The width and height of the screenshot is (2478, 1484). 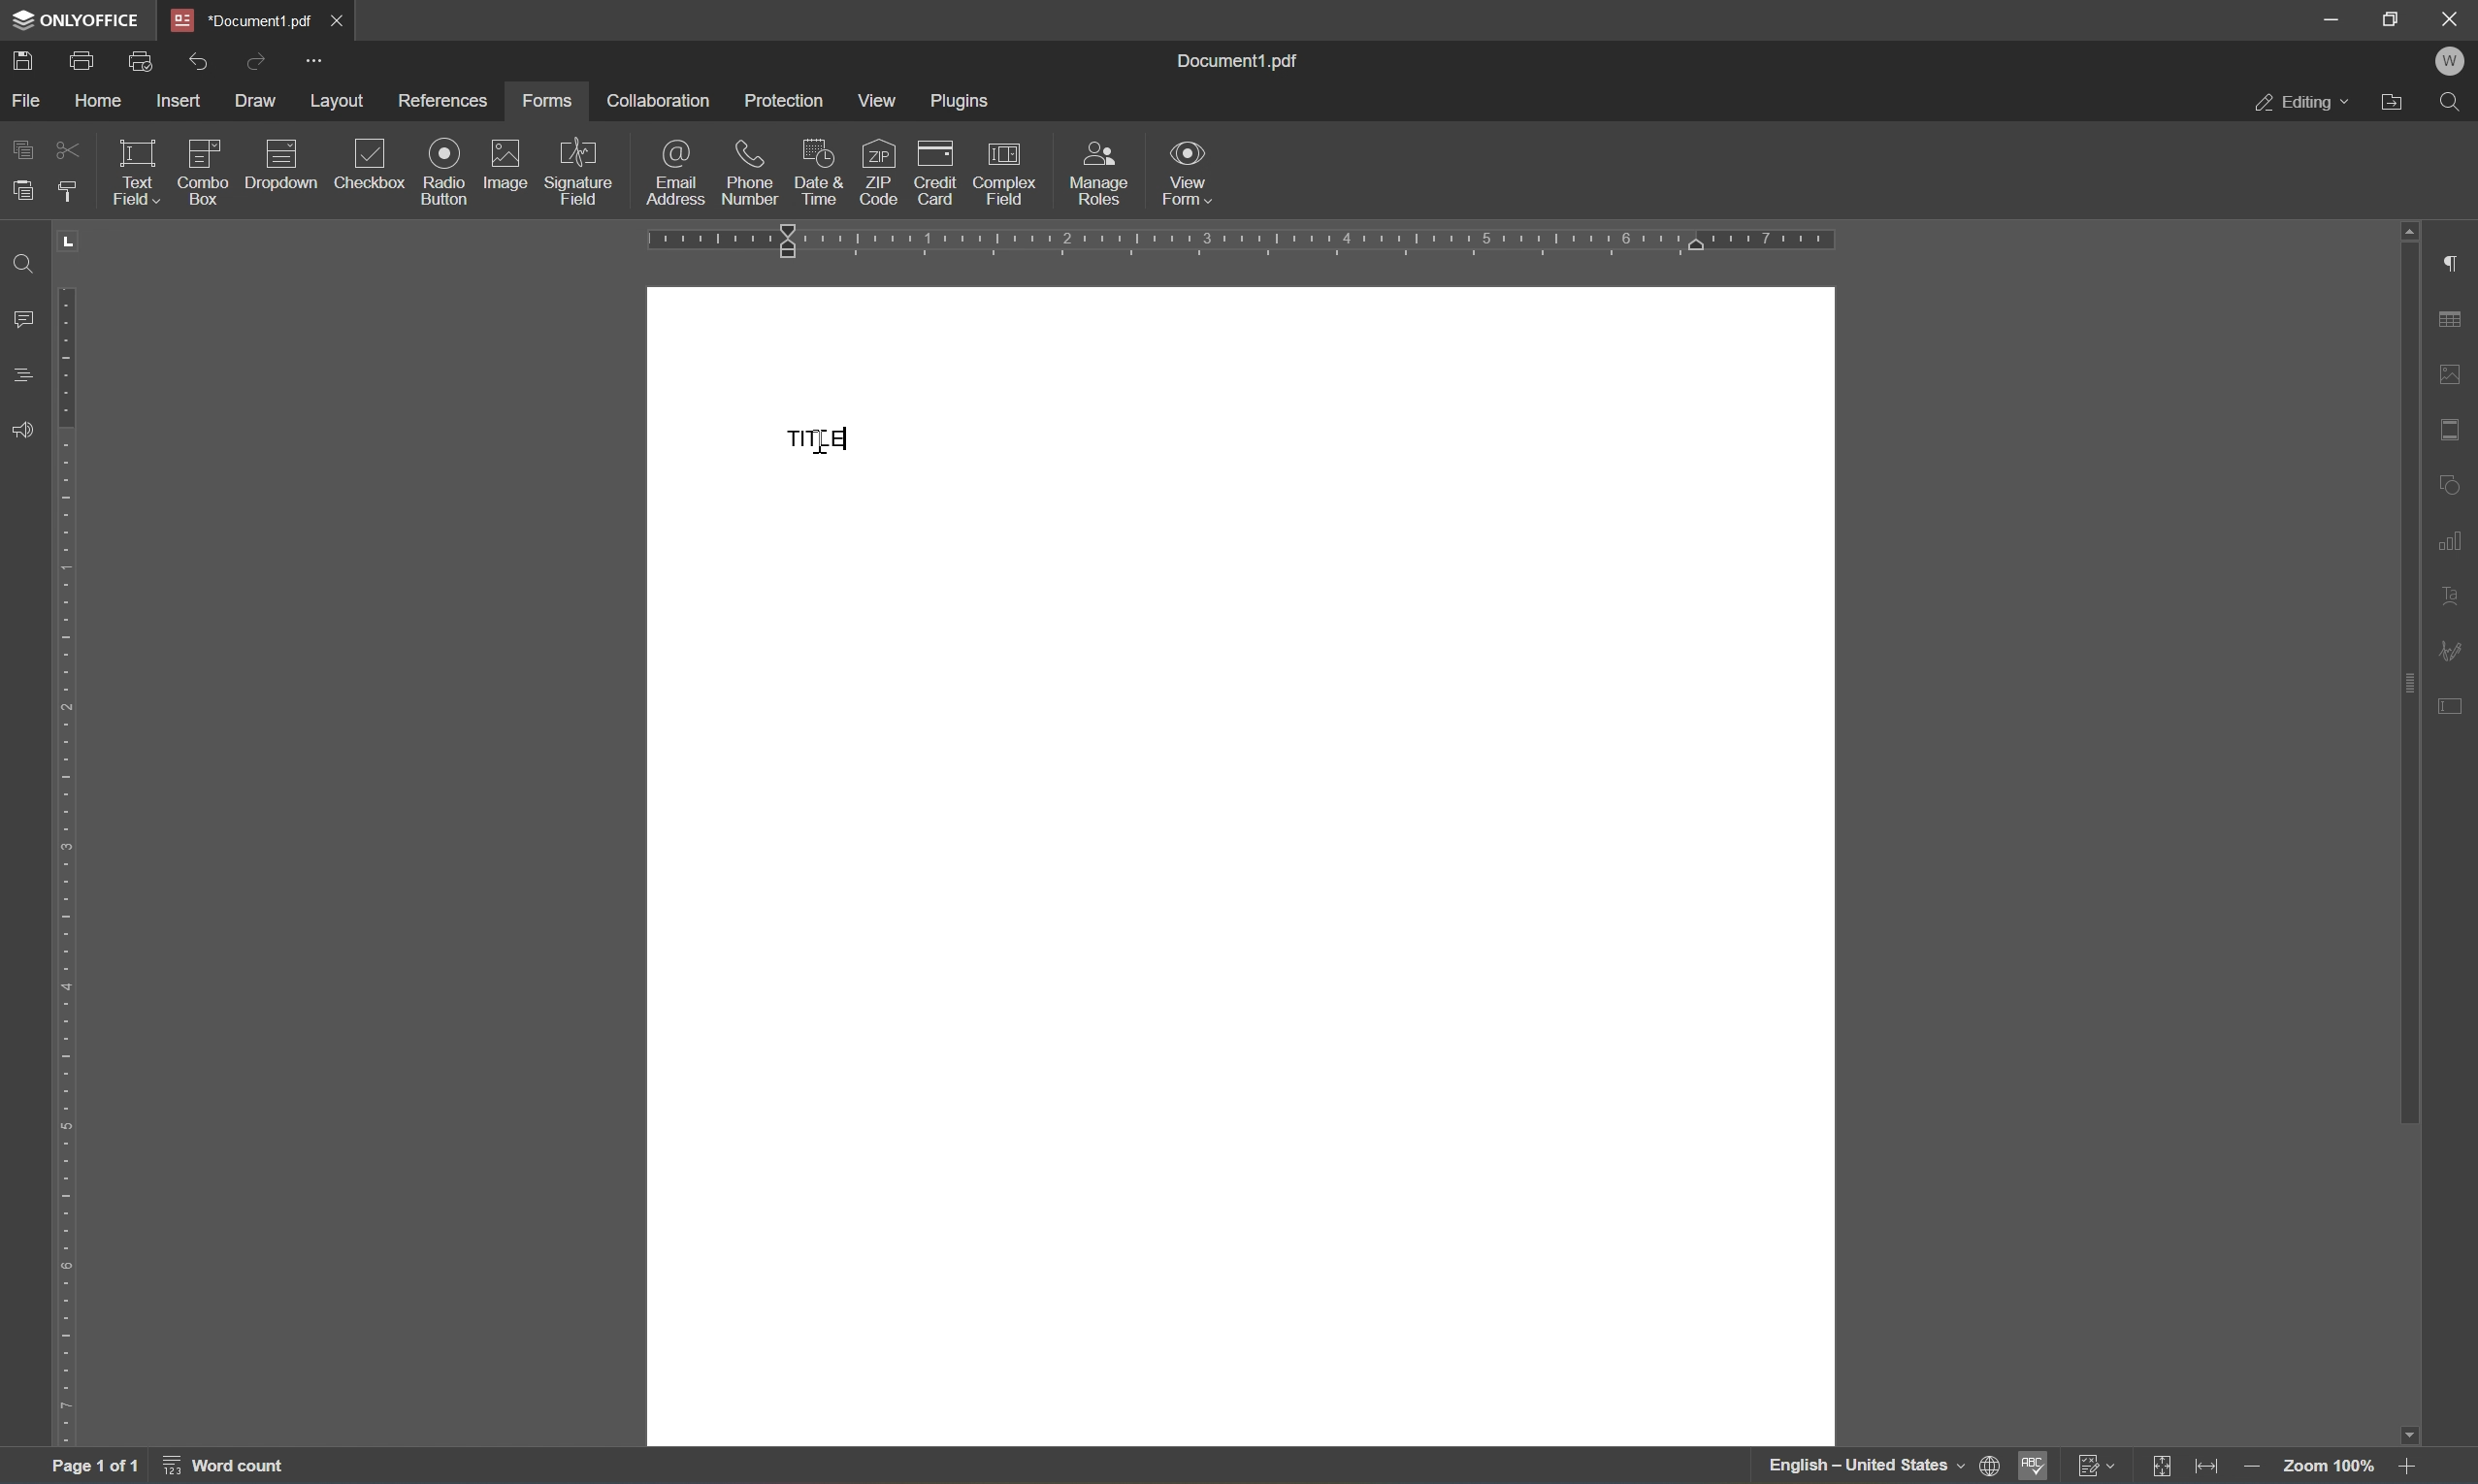 What do you see at coordinates (875, 100) in the screenshot?
I see `view` at bounding box center [875, 100].